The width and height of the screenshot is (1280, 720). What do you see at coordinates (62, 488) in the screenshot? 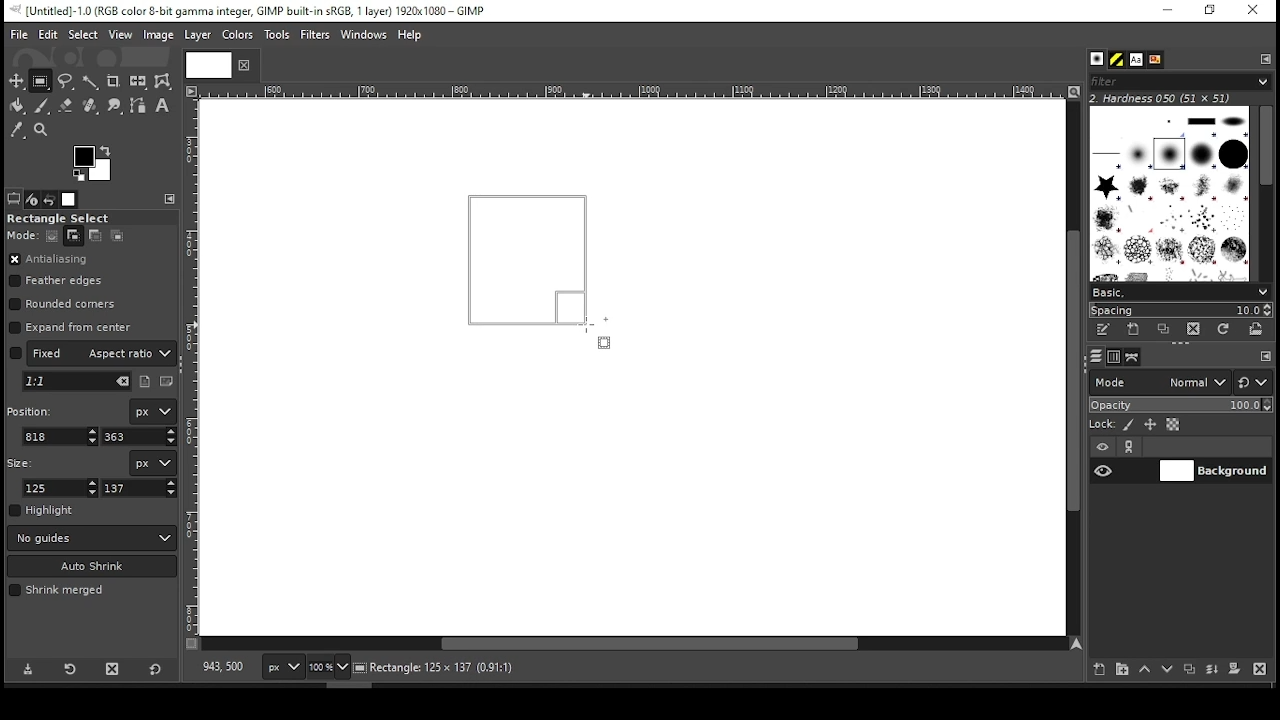
I see `width` at bounding box center [62, 488].